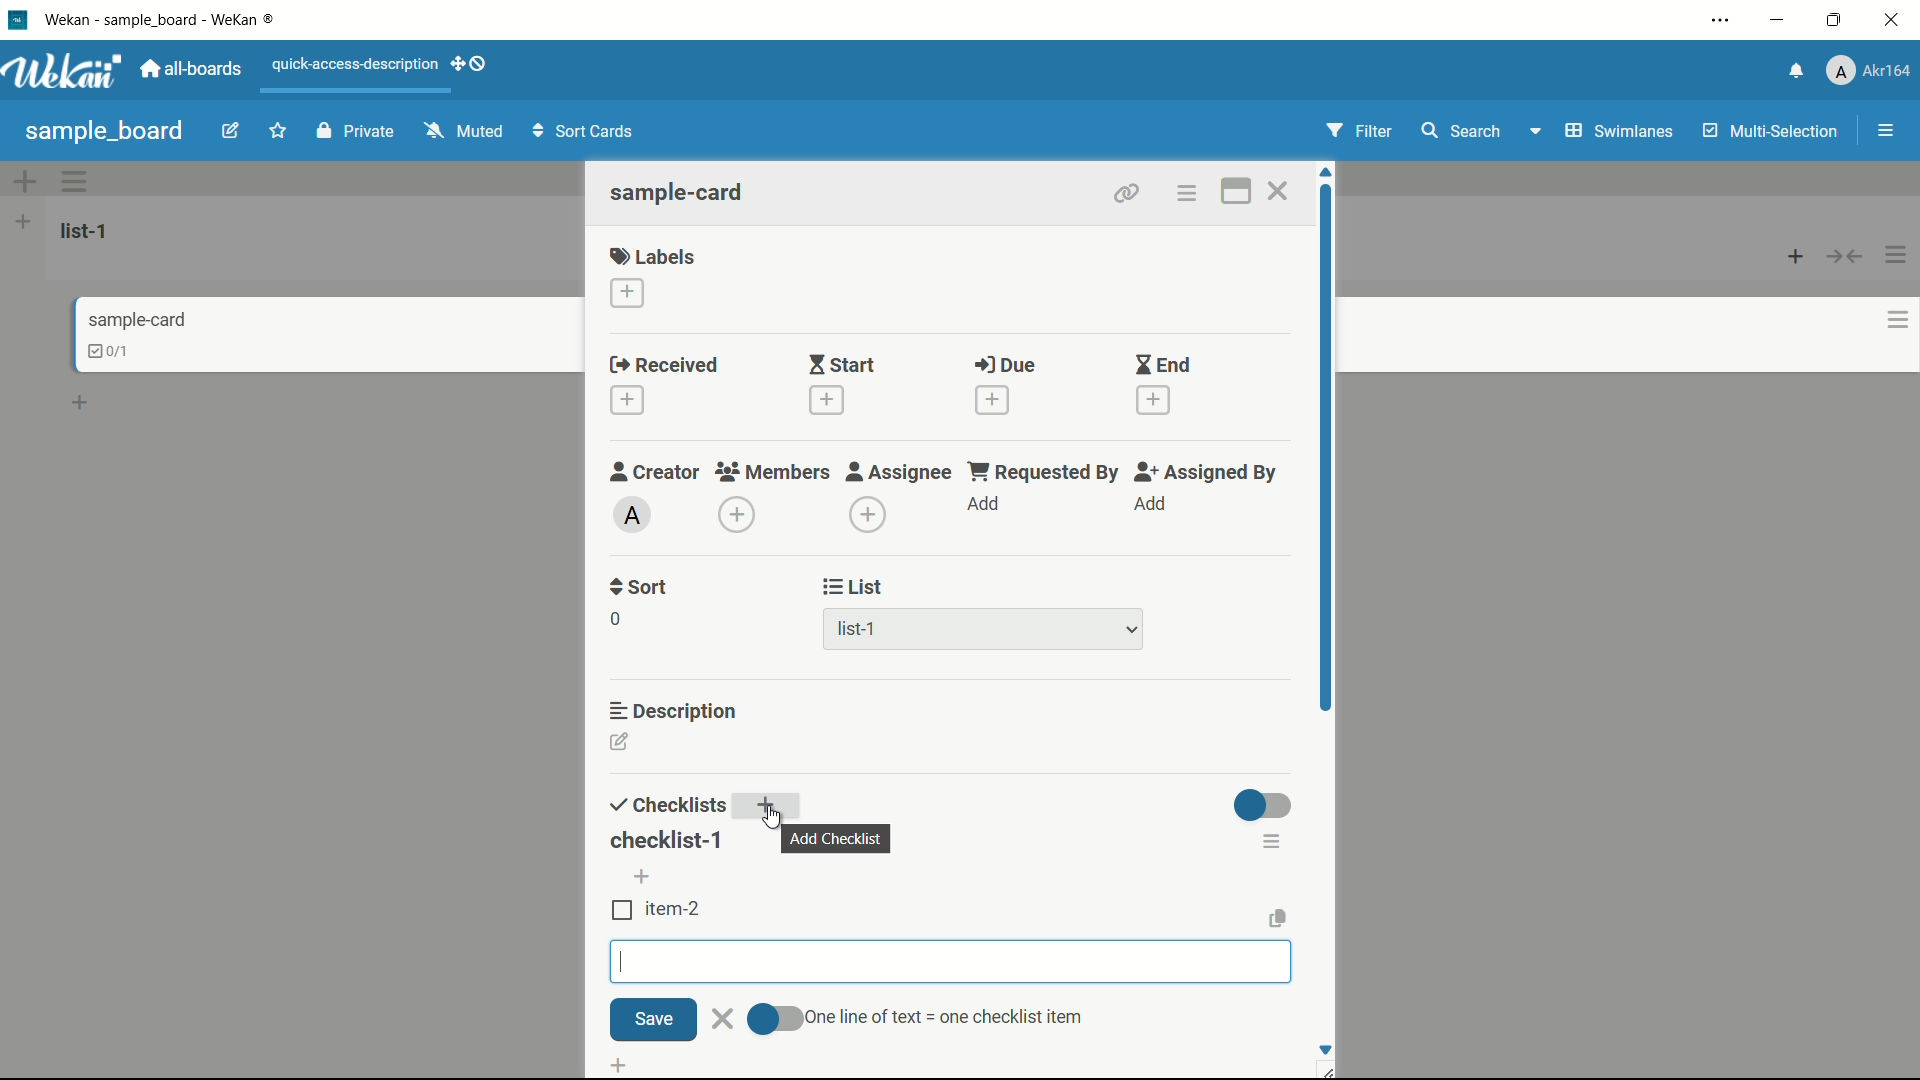 The image size is (1920, 1080). What do you see at coordinates (1149, 504) in the screenshot?
I see `add` at bounding box center [1149, 504].